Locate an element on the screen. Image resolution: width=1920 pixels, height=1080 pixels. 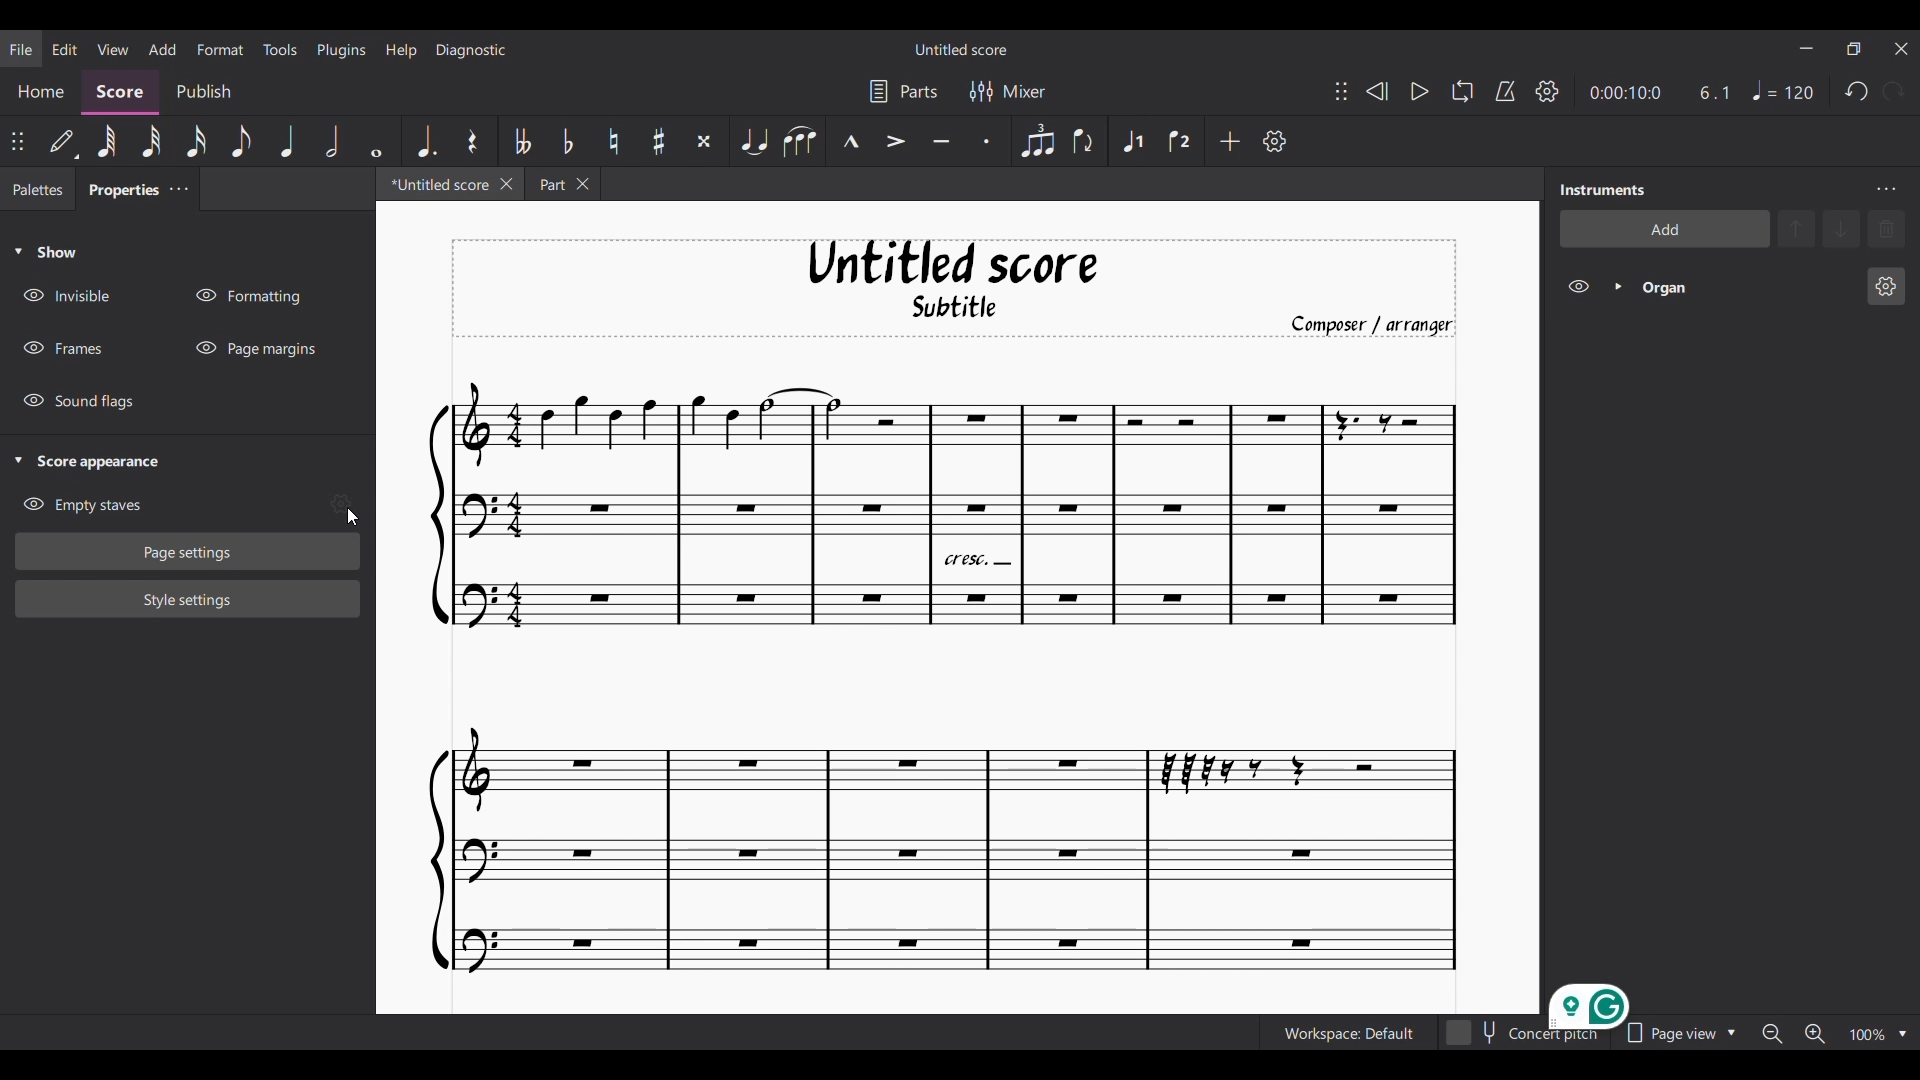
Tie is located at coordinates (753, 141).